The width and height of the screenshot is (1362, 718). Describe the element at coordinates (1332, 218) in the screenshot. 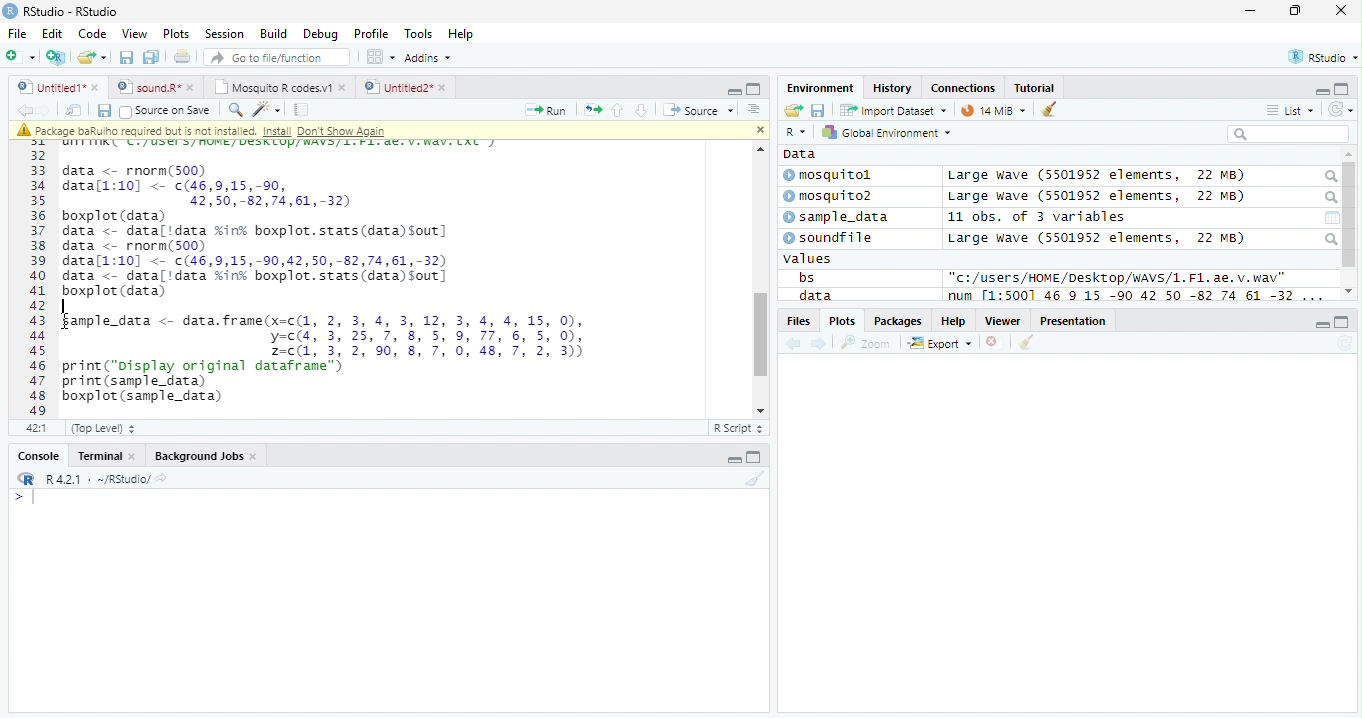

I see `Calendar` at that location.